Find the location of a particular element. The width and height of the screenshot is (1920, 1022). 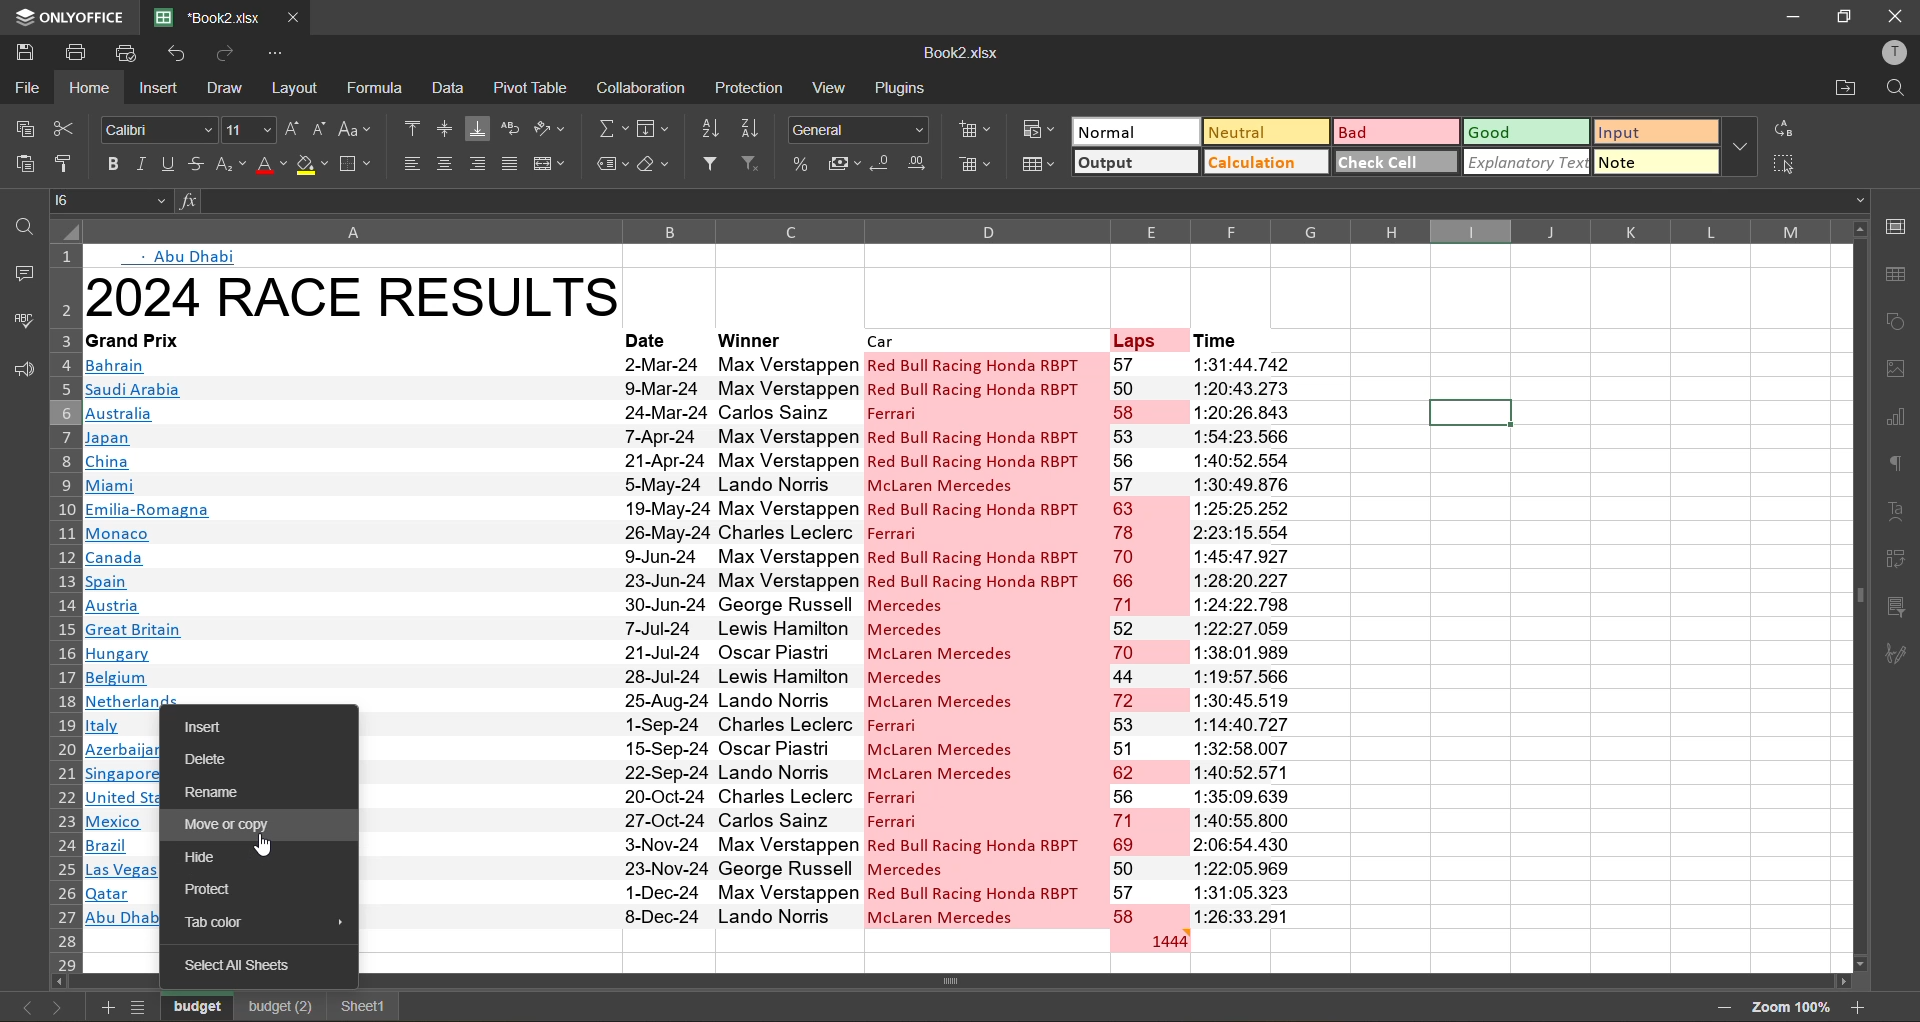

neutral is located at coordinates (1262, 131).